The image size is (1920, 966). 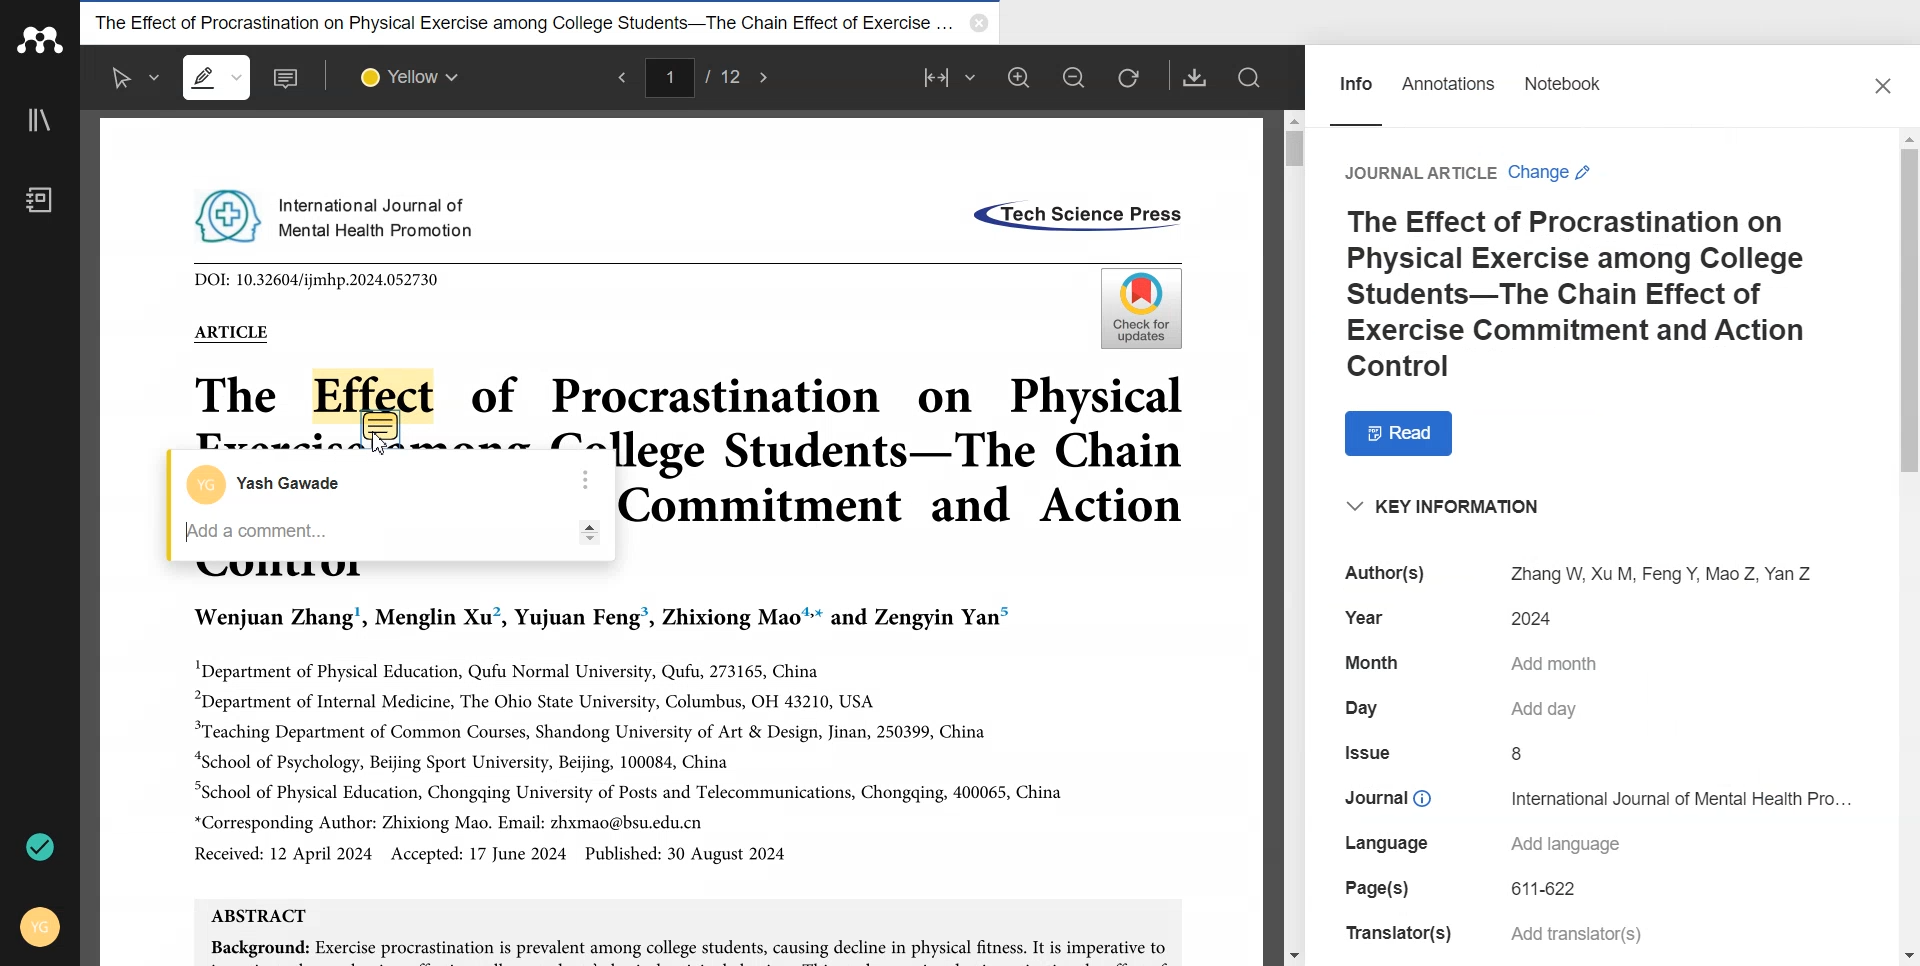 I want to click on Library, so click(x=40, y=120).